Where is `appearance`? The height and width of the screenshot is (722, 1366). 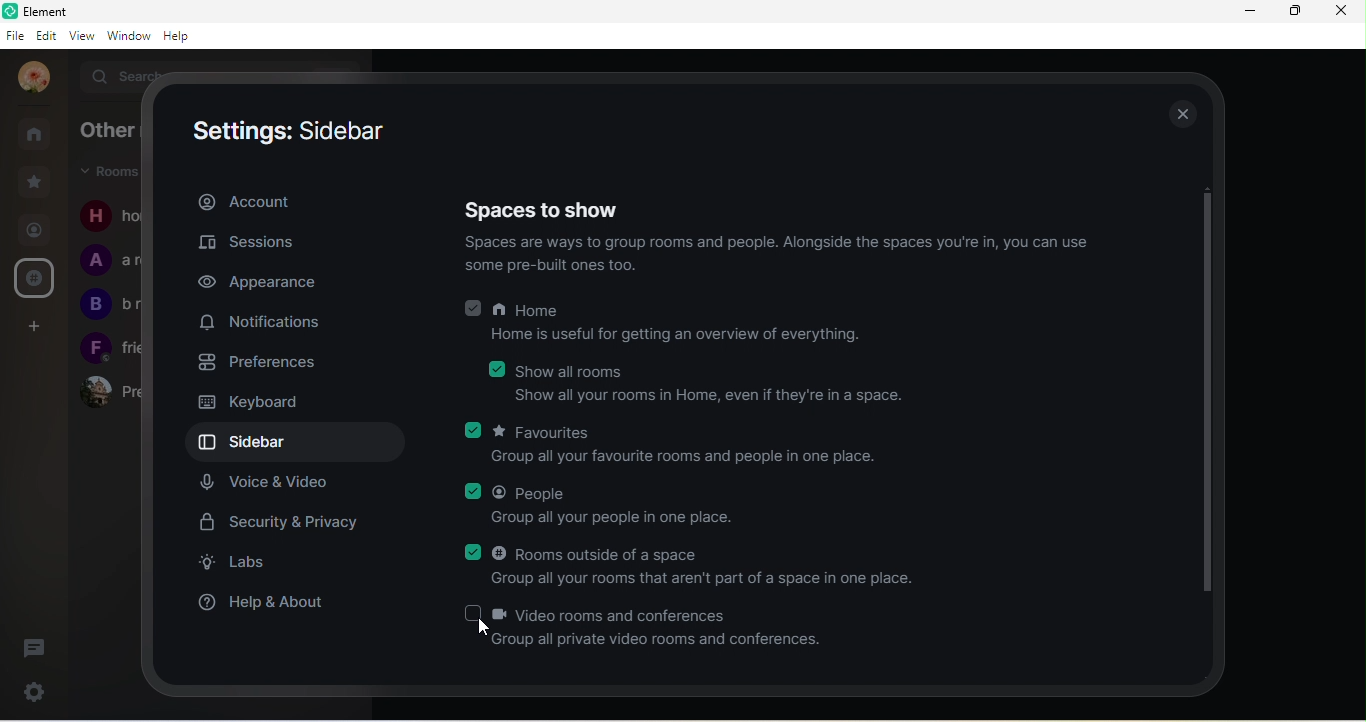 appearance is located at coordinates (267, 281).